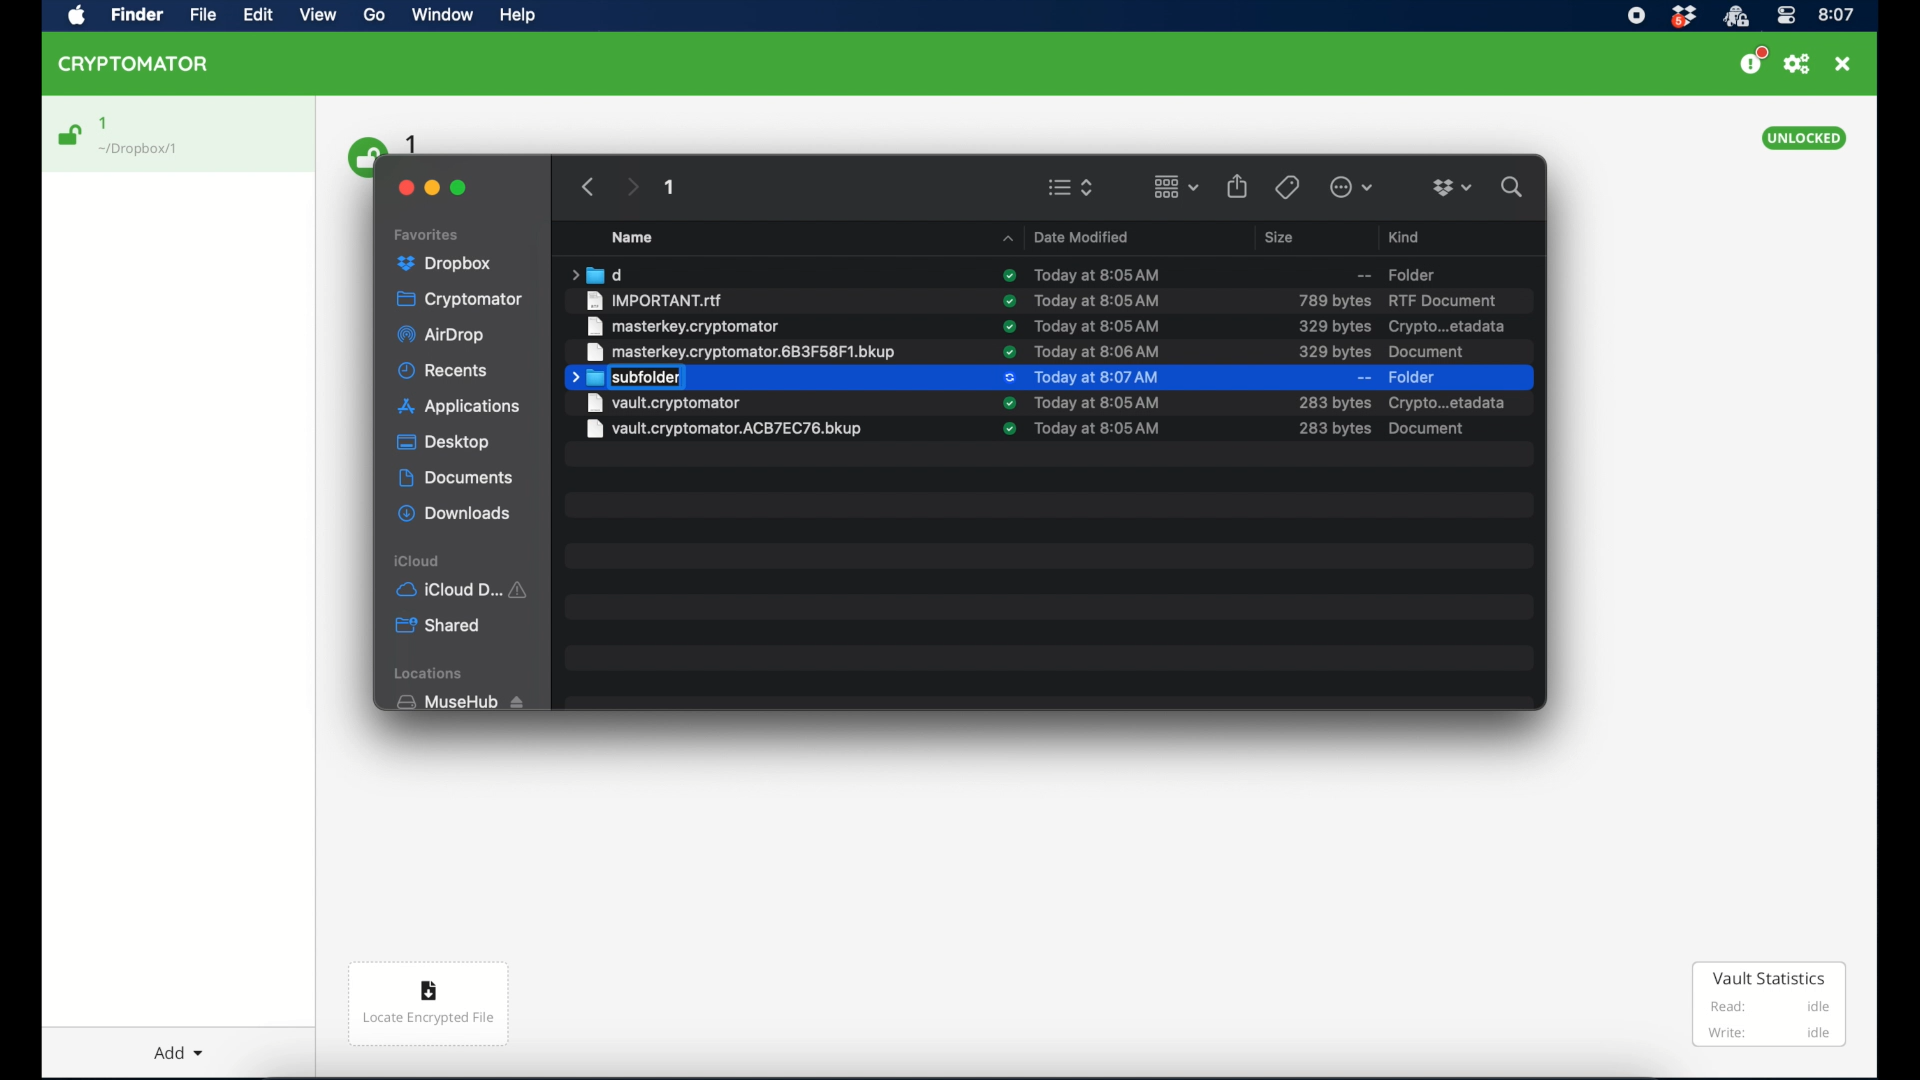 This screenshot has height=1080, width=1920. I want to click on cryptomator, so click(461, 300).